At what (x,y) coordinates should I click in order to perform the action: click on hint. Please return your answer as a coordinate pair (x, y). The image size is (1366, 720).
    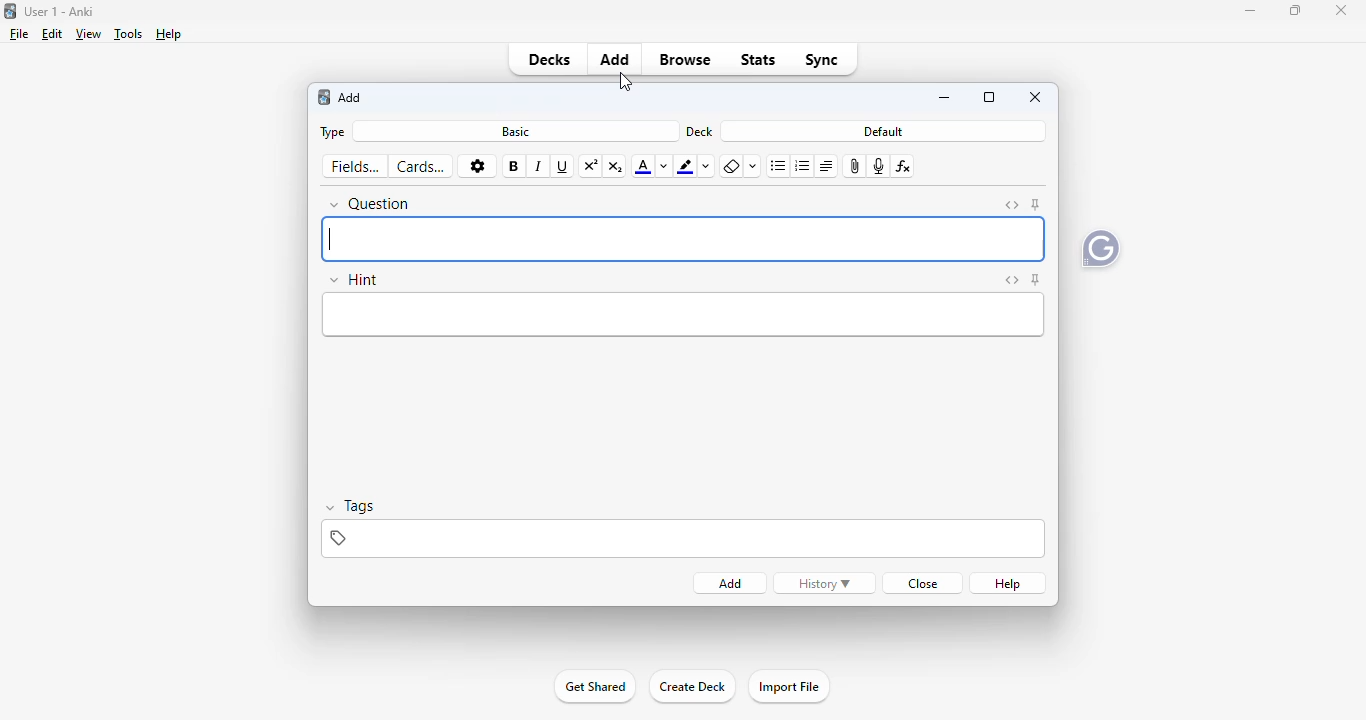
    Looking at the image, I should click on (683, 314).